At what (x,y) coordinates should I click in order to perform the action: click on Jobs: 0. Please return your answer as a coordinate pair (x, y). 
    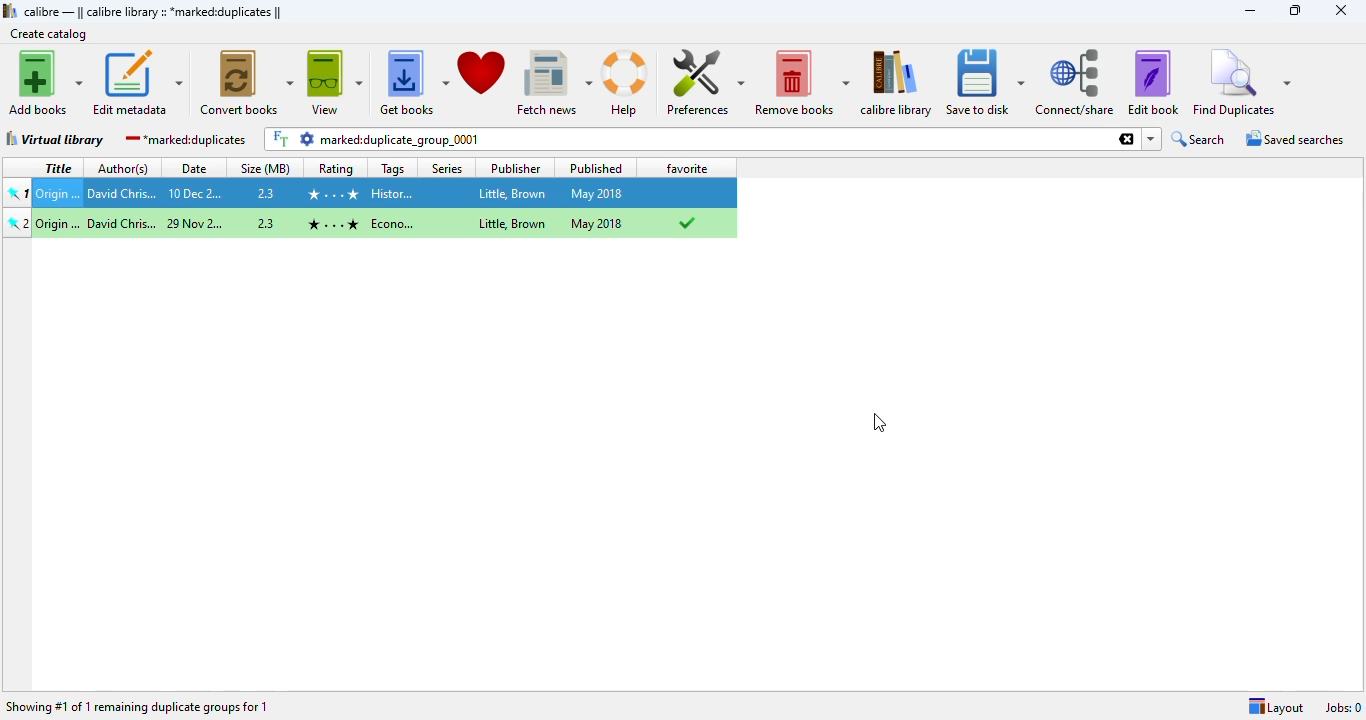
    Looking at the image, I should click on (1344, 704).